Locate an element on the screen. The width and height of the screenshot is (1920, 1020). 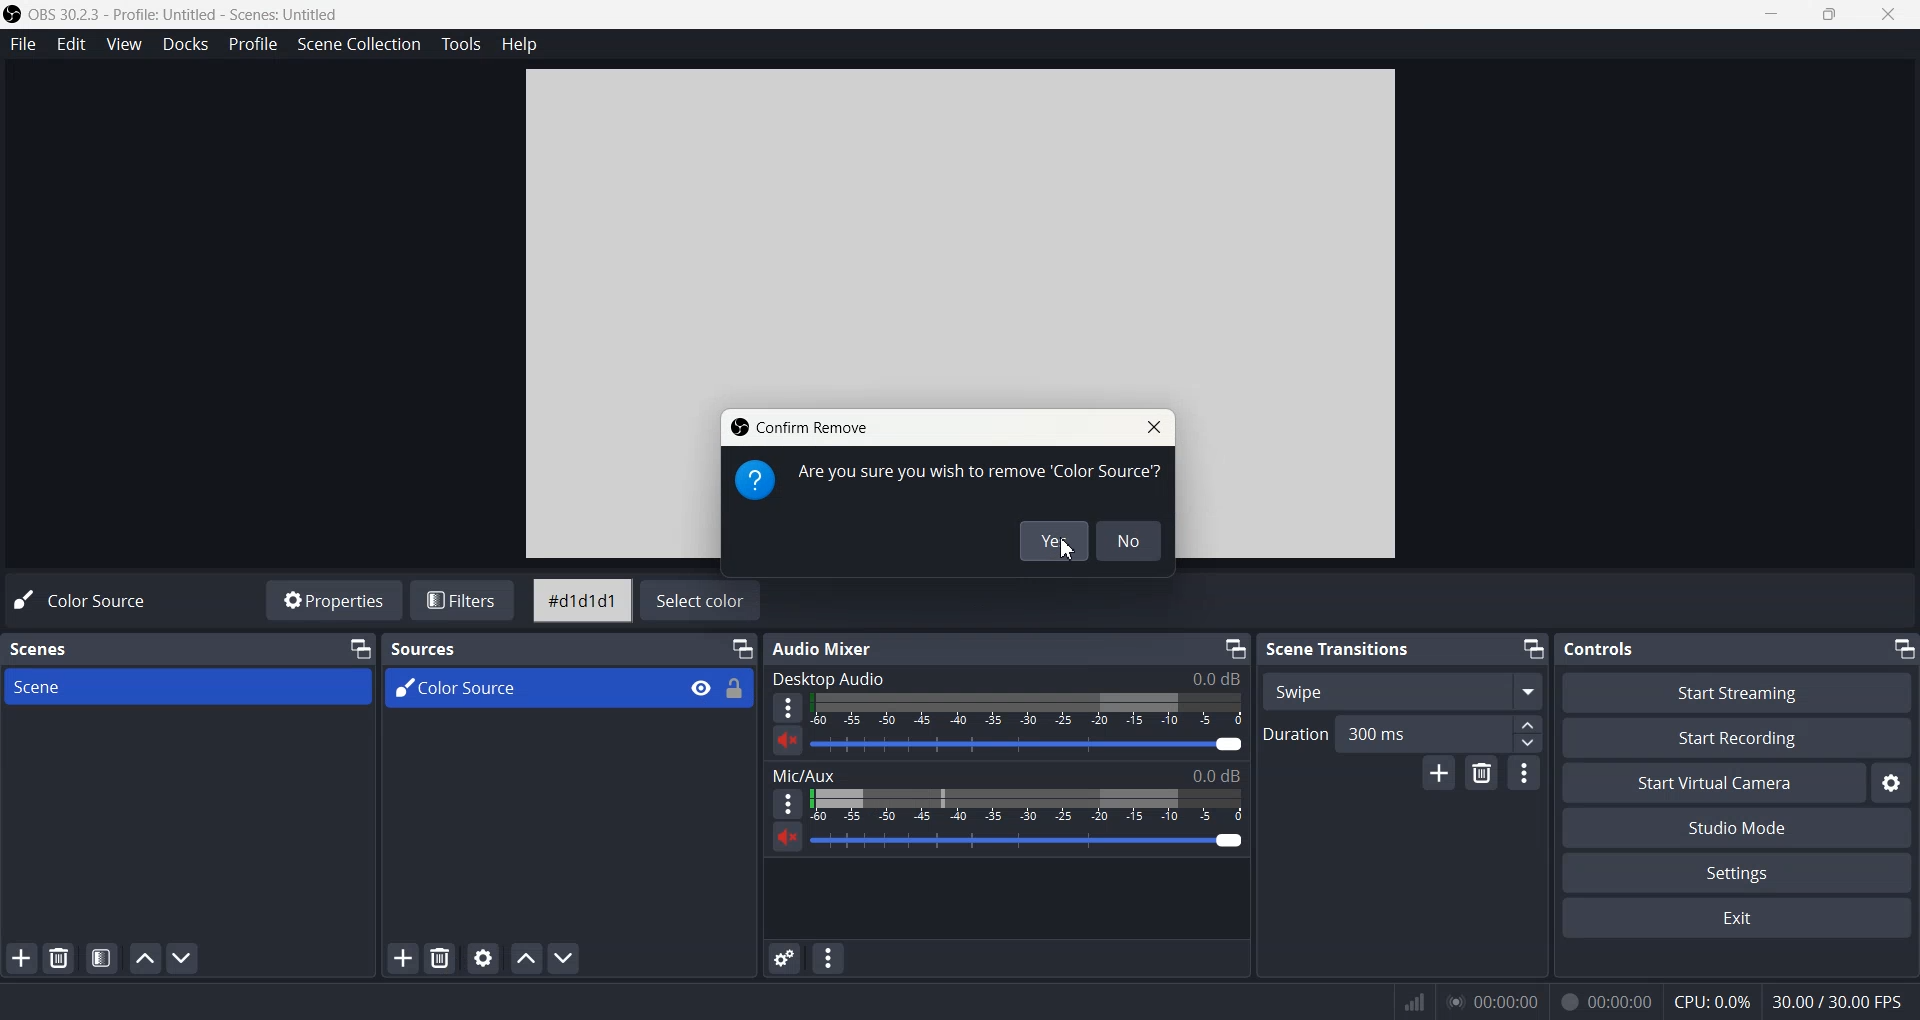
Studio Mode is located at coordinates (1739, 829).